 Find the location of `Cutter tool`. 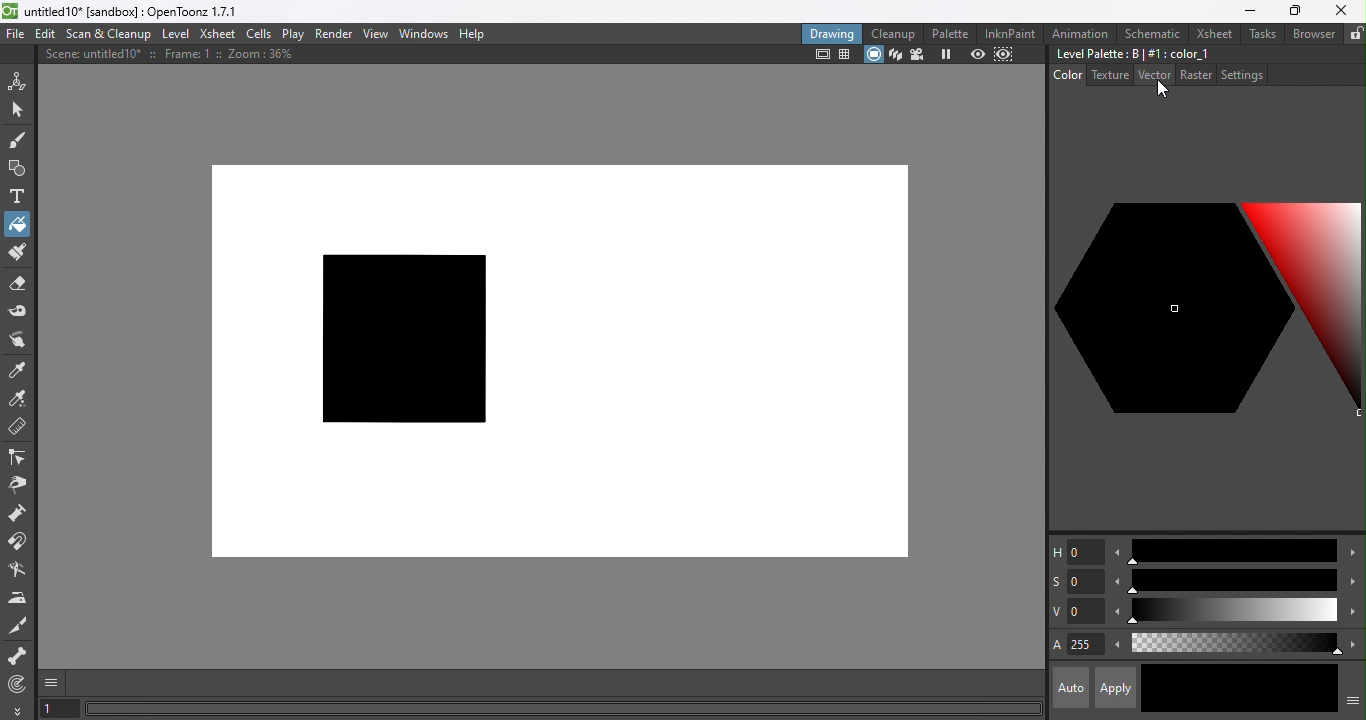

Cutter tool is located at coordinates (17, 571).